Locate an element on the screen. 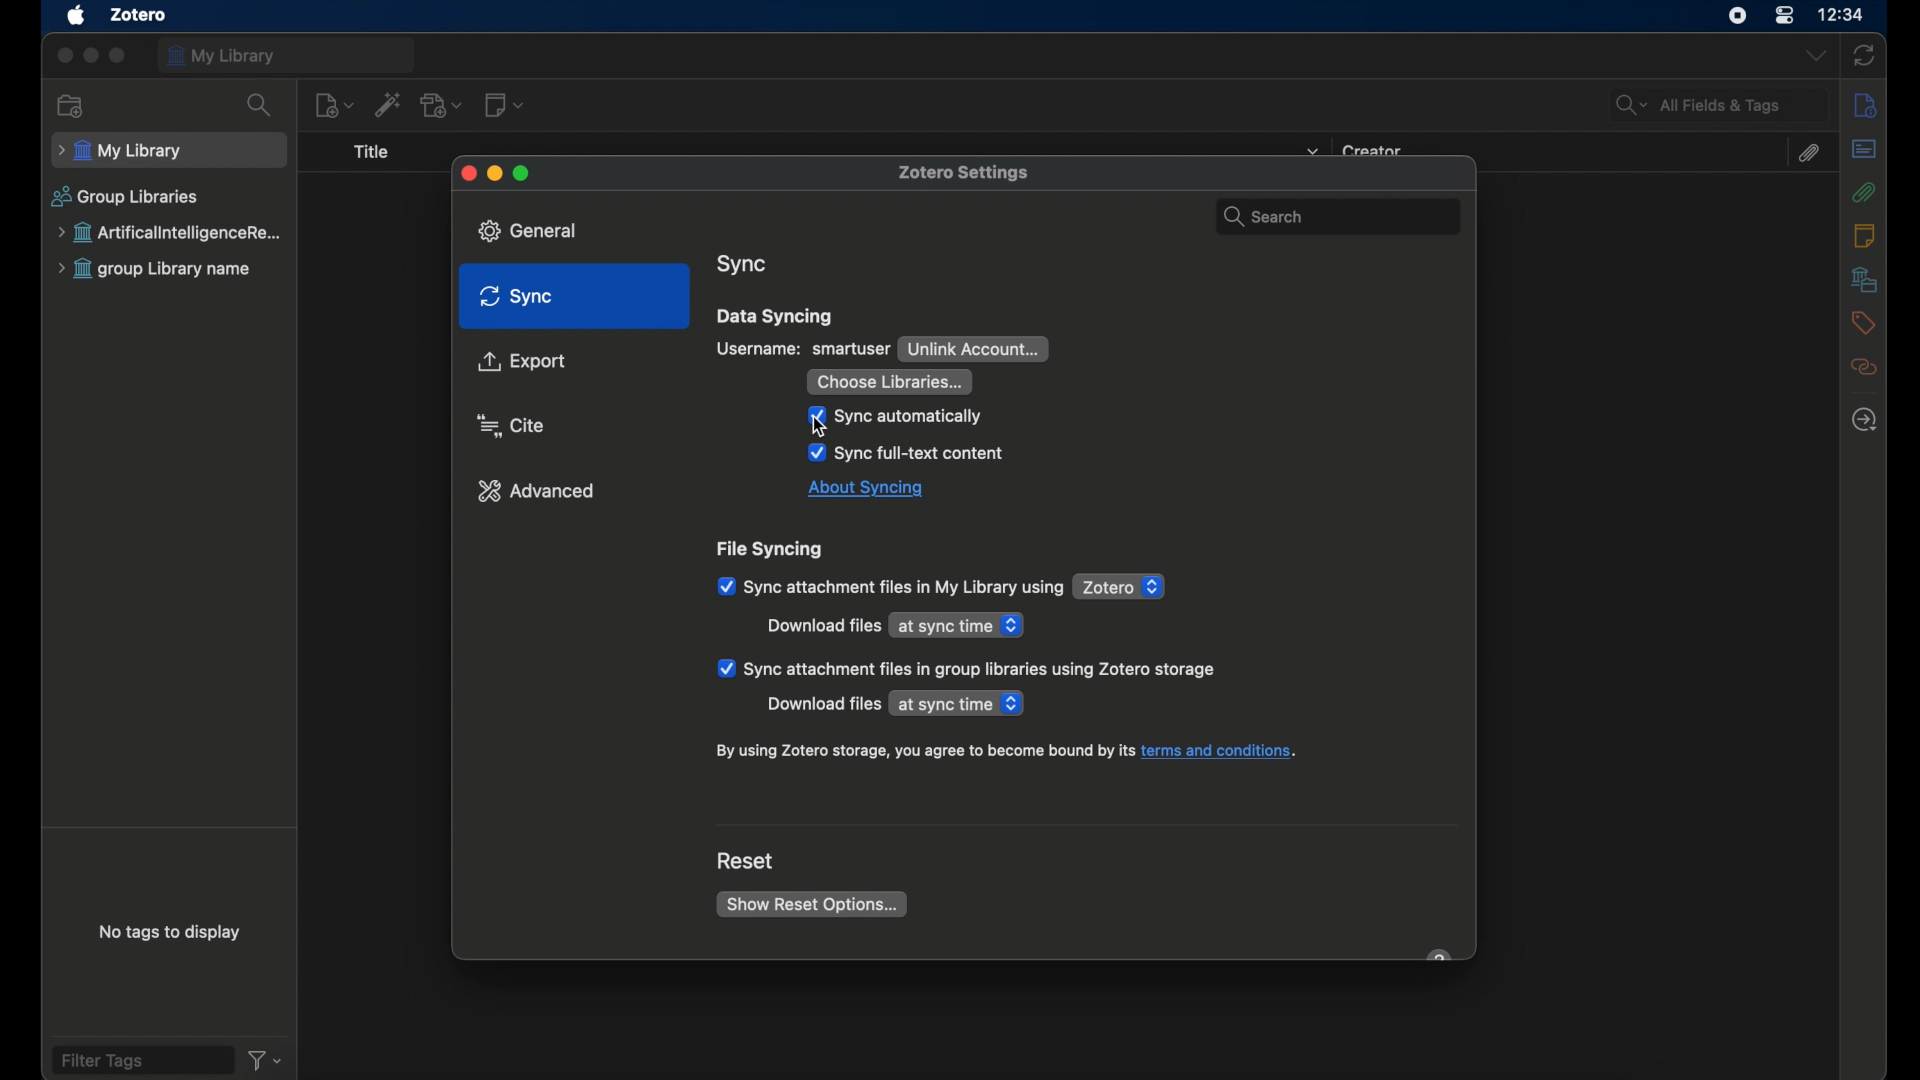 This screenshot has width=1920, height=1080. new collection is located at coordinates (71, 106).